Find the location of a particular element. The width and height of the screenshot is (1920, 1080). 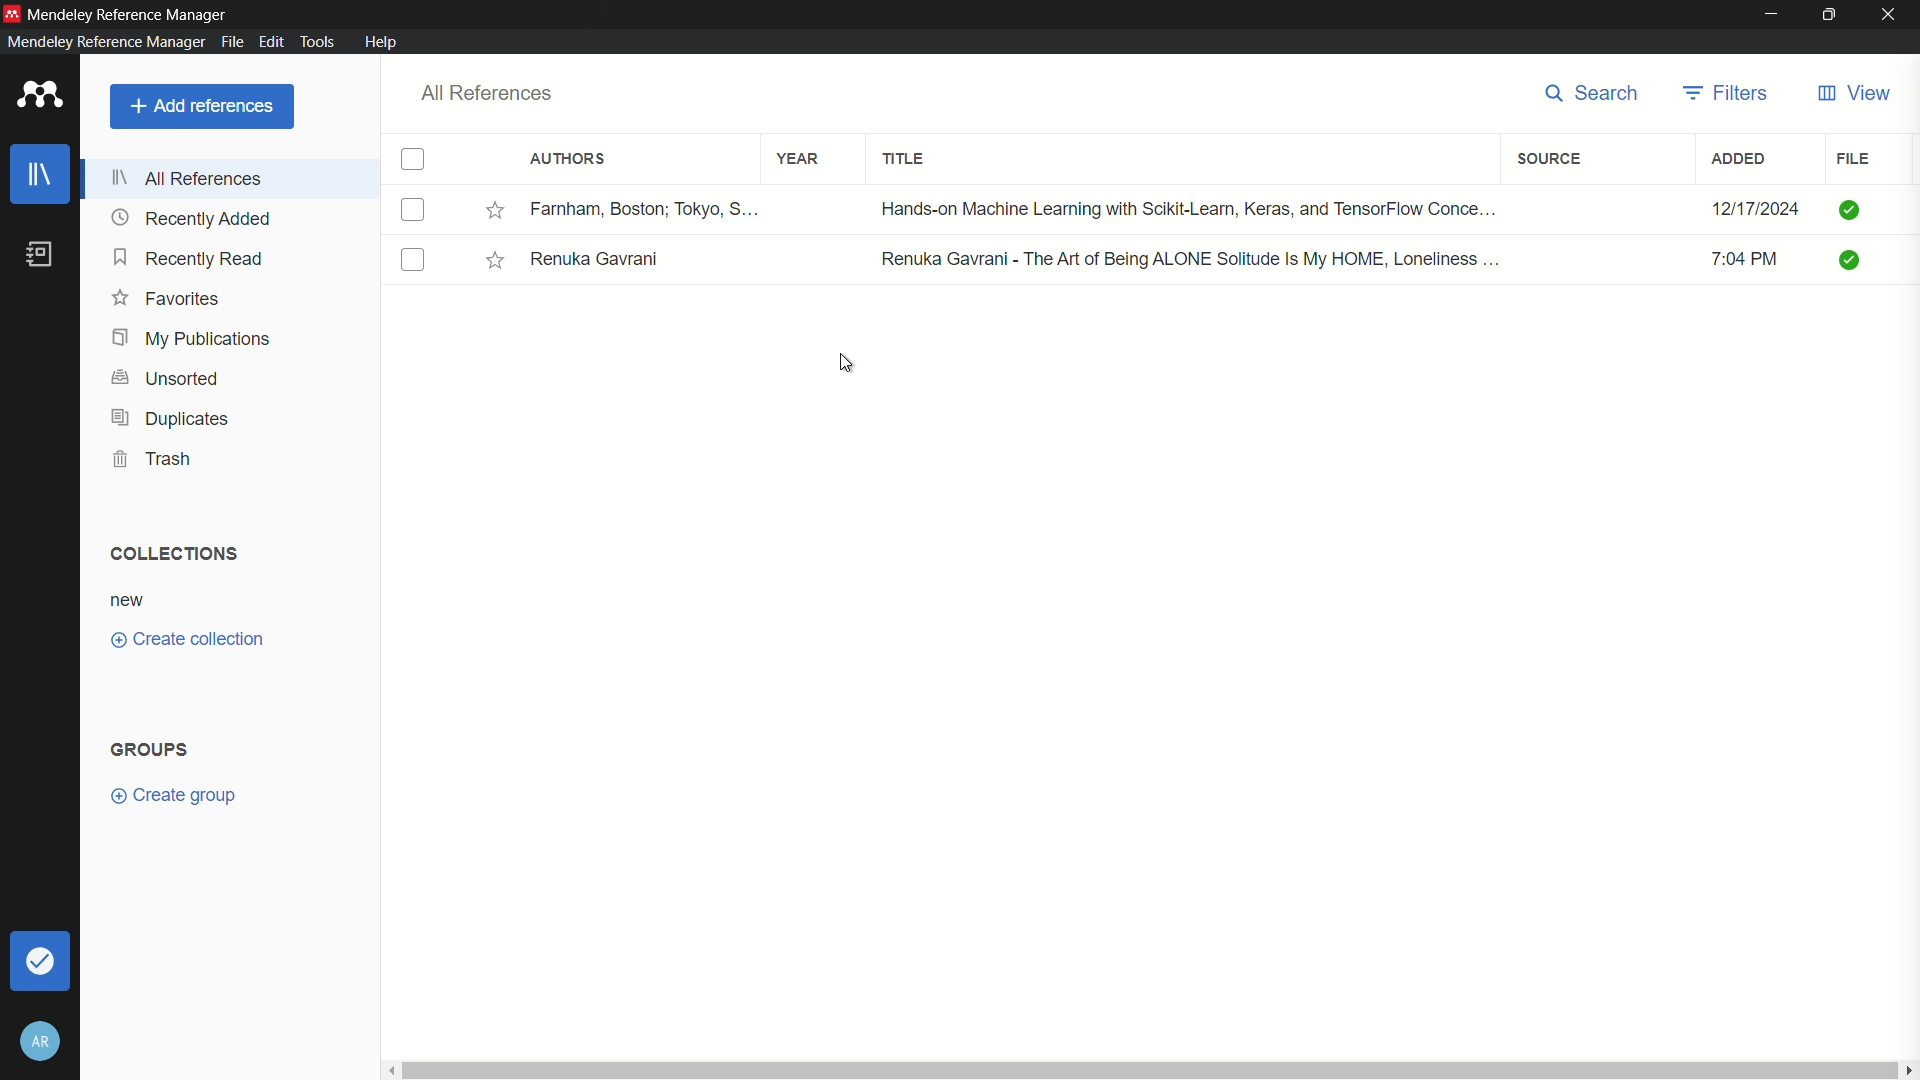

check box is located at coordinates (413, 158).